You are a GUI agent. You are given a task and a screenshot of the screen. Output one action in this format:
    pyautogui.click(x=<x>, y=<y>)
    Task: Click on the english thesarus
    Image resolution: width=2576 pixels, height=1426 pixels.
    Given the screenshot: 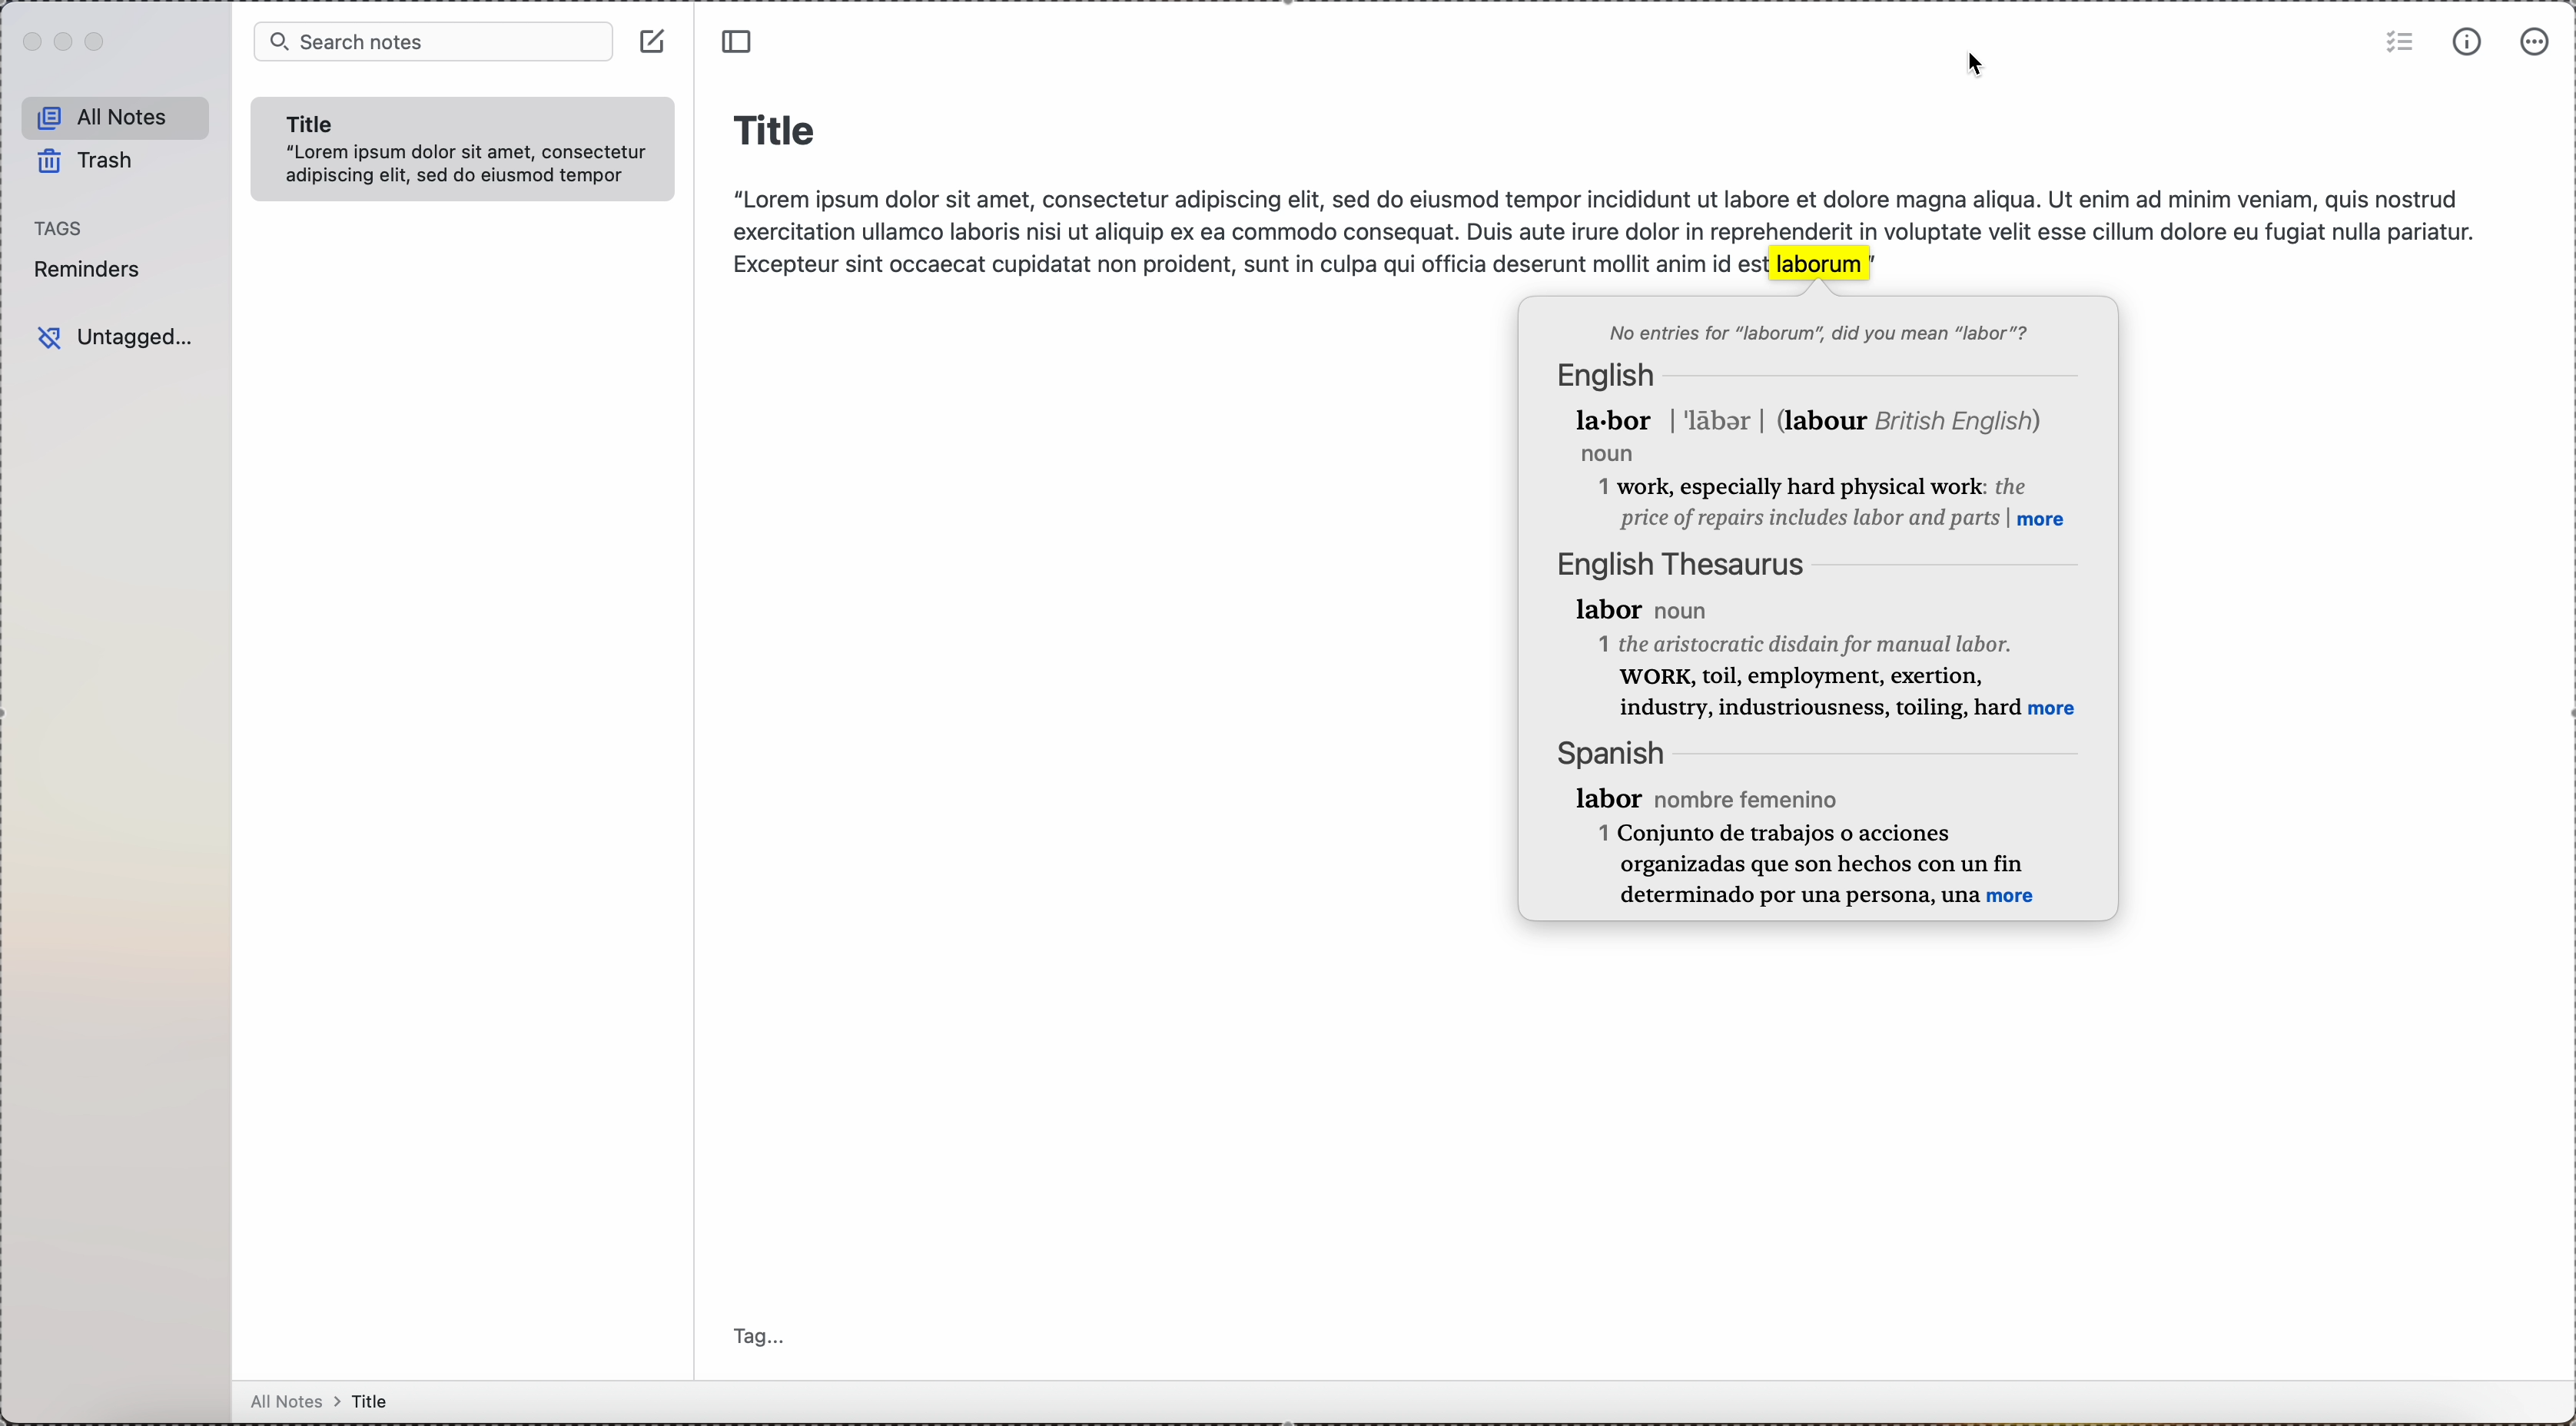 What is the action you would take?
    pyautogui.click(x=1824, y=637)
    